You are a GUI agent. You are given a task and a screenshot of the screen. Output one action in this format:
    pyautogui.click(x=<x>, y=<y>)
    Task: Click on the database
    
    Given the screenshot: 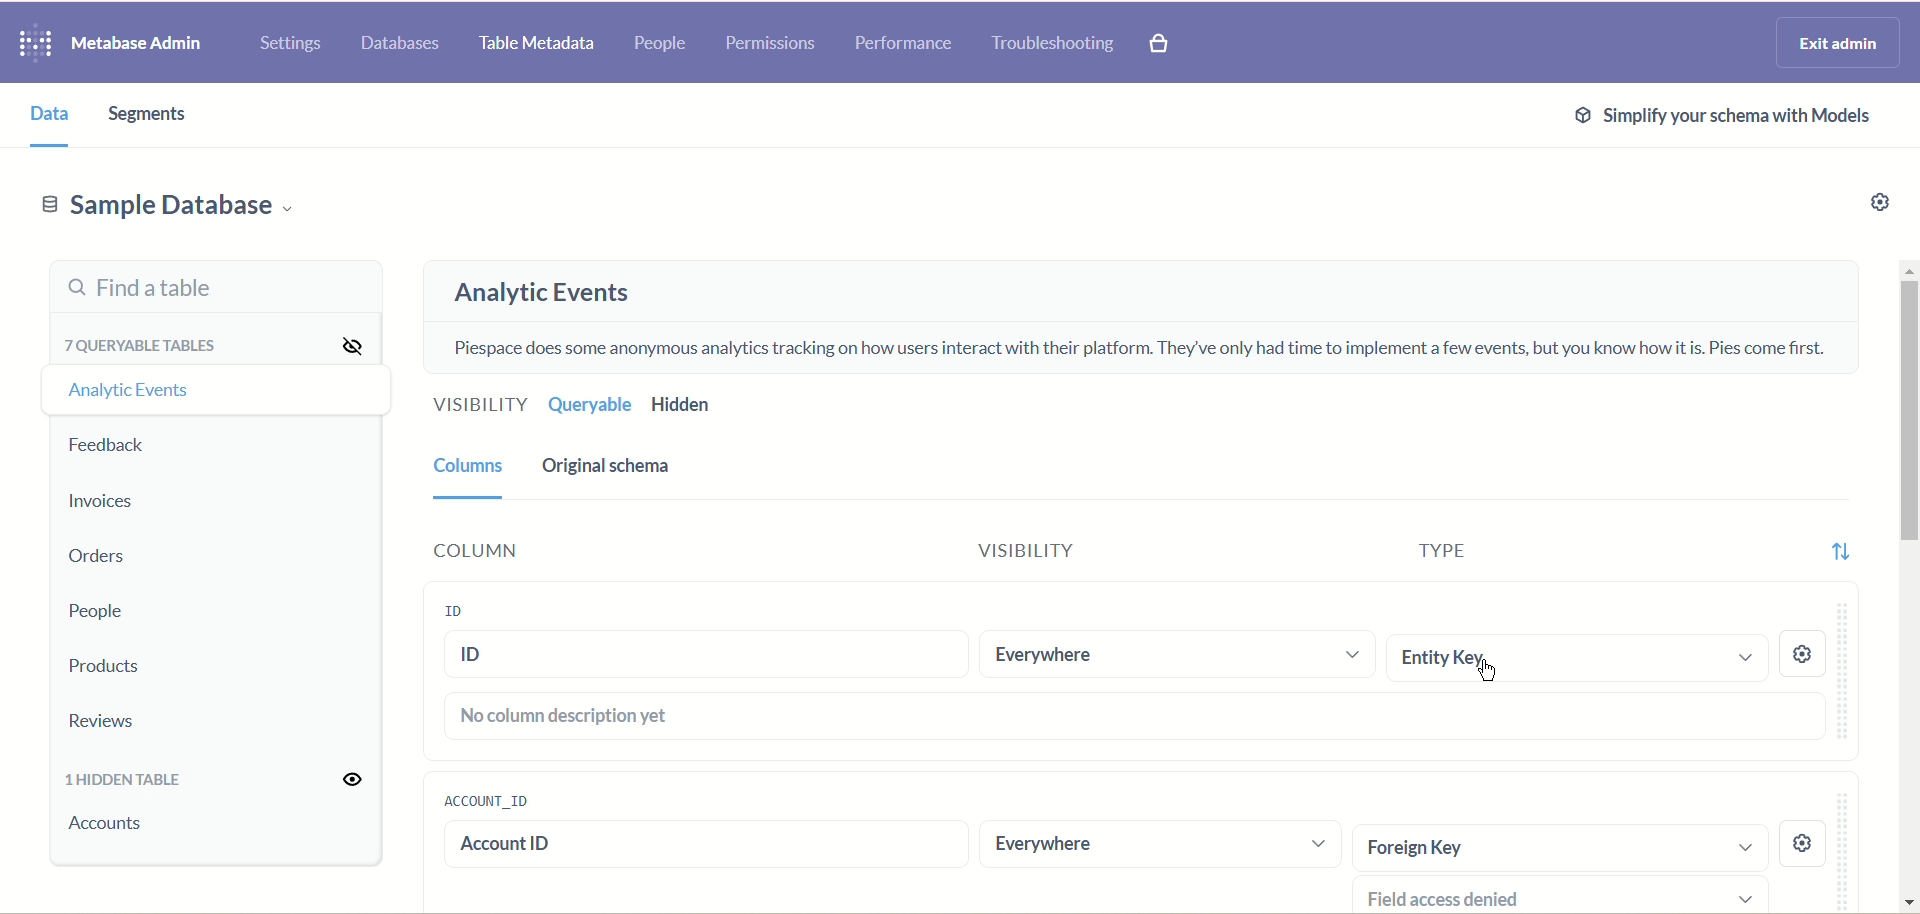 What is the action you would take?
    pyautogui.click(x=404, y=44)
    